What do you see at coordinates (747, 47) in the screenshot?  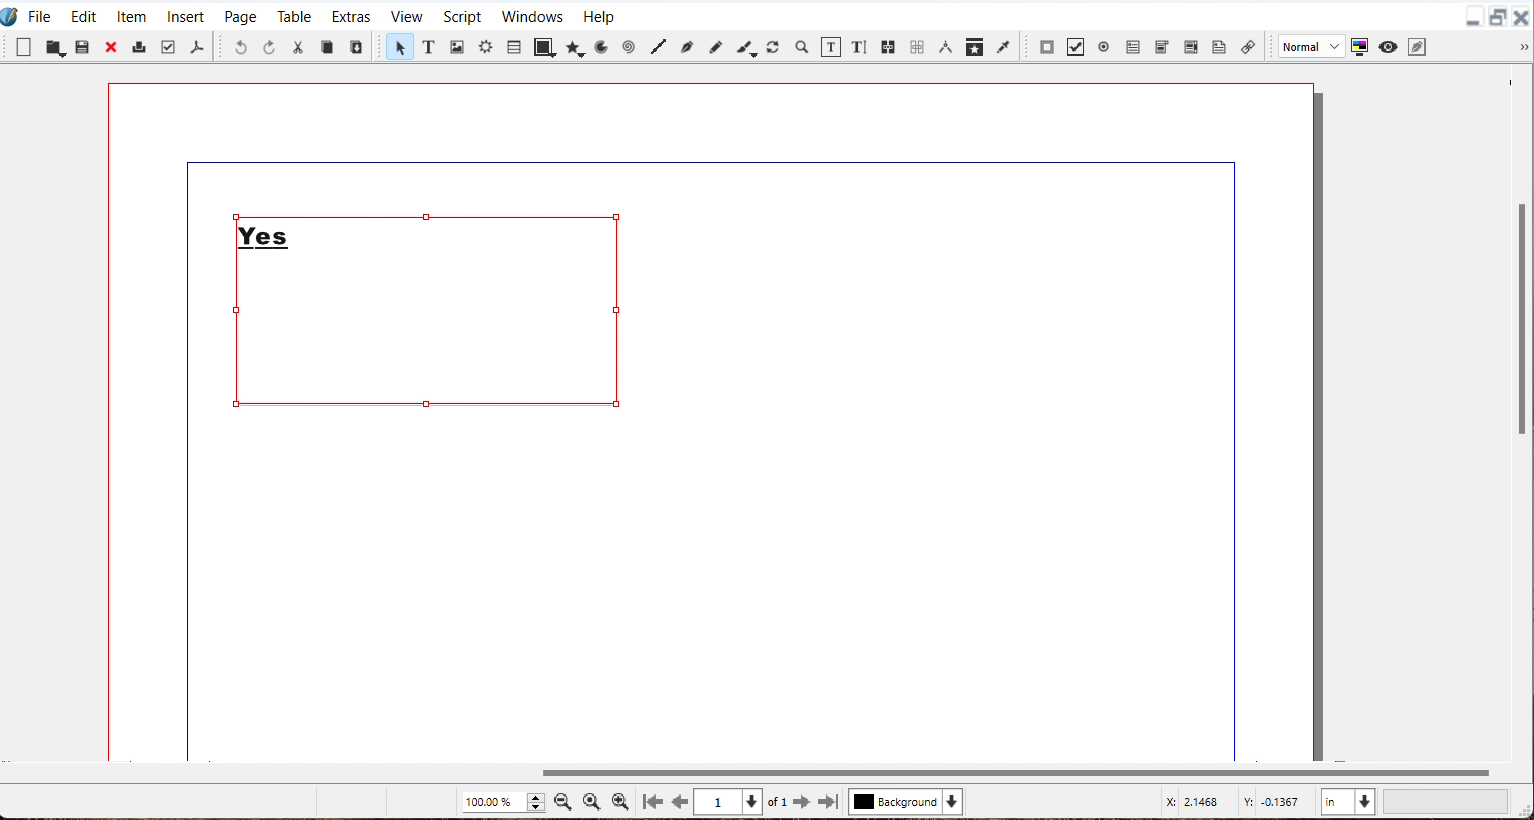 I see `Calligraphic line` at bounding box center [747, 47].